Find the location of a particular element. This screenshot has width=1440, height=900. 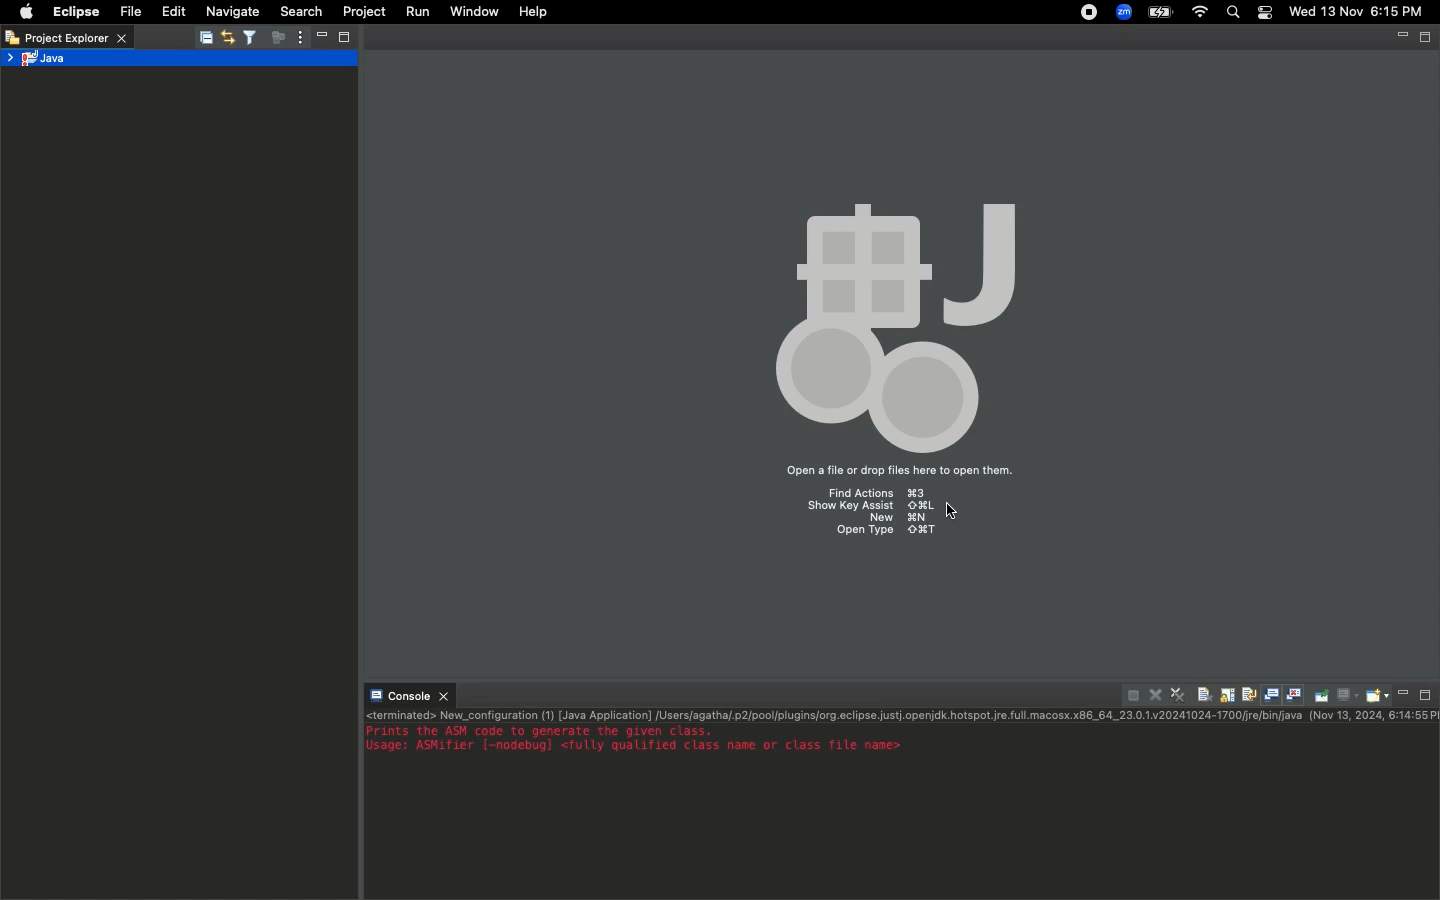

Console is located at coordinates (397, 696).